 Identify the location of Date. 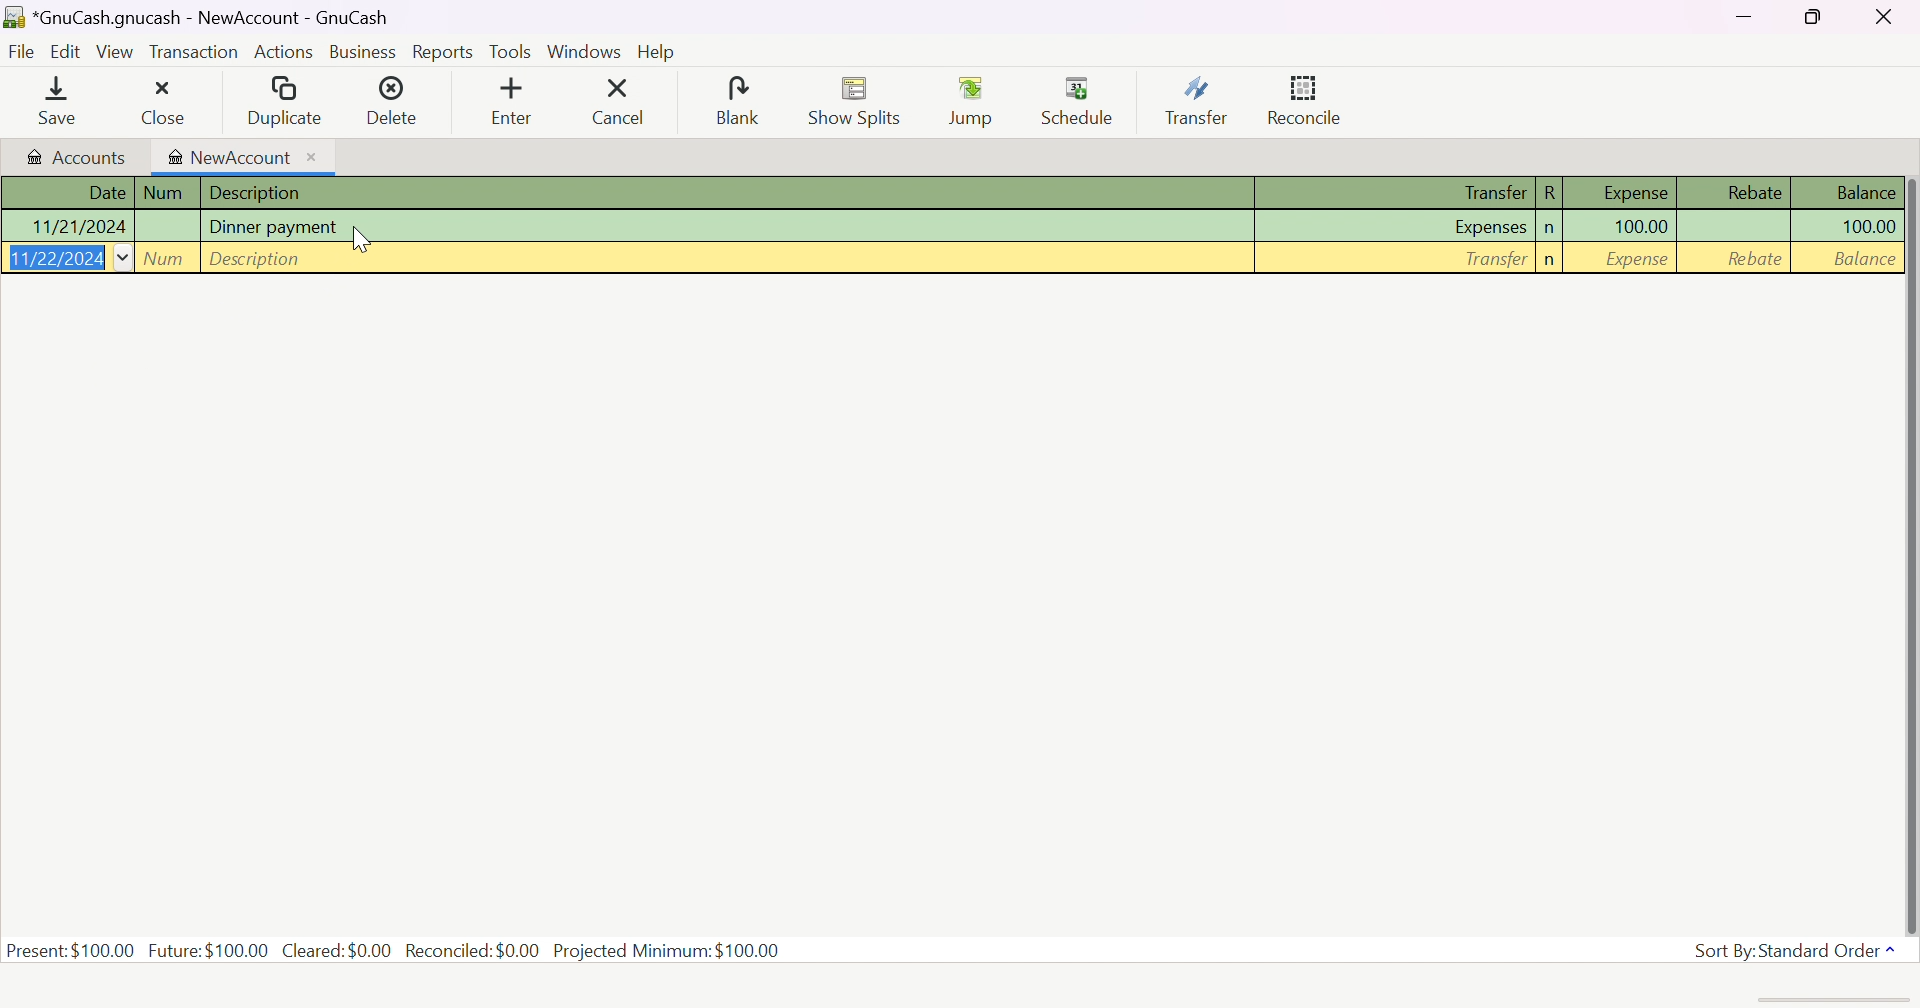
(105, 193).